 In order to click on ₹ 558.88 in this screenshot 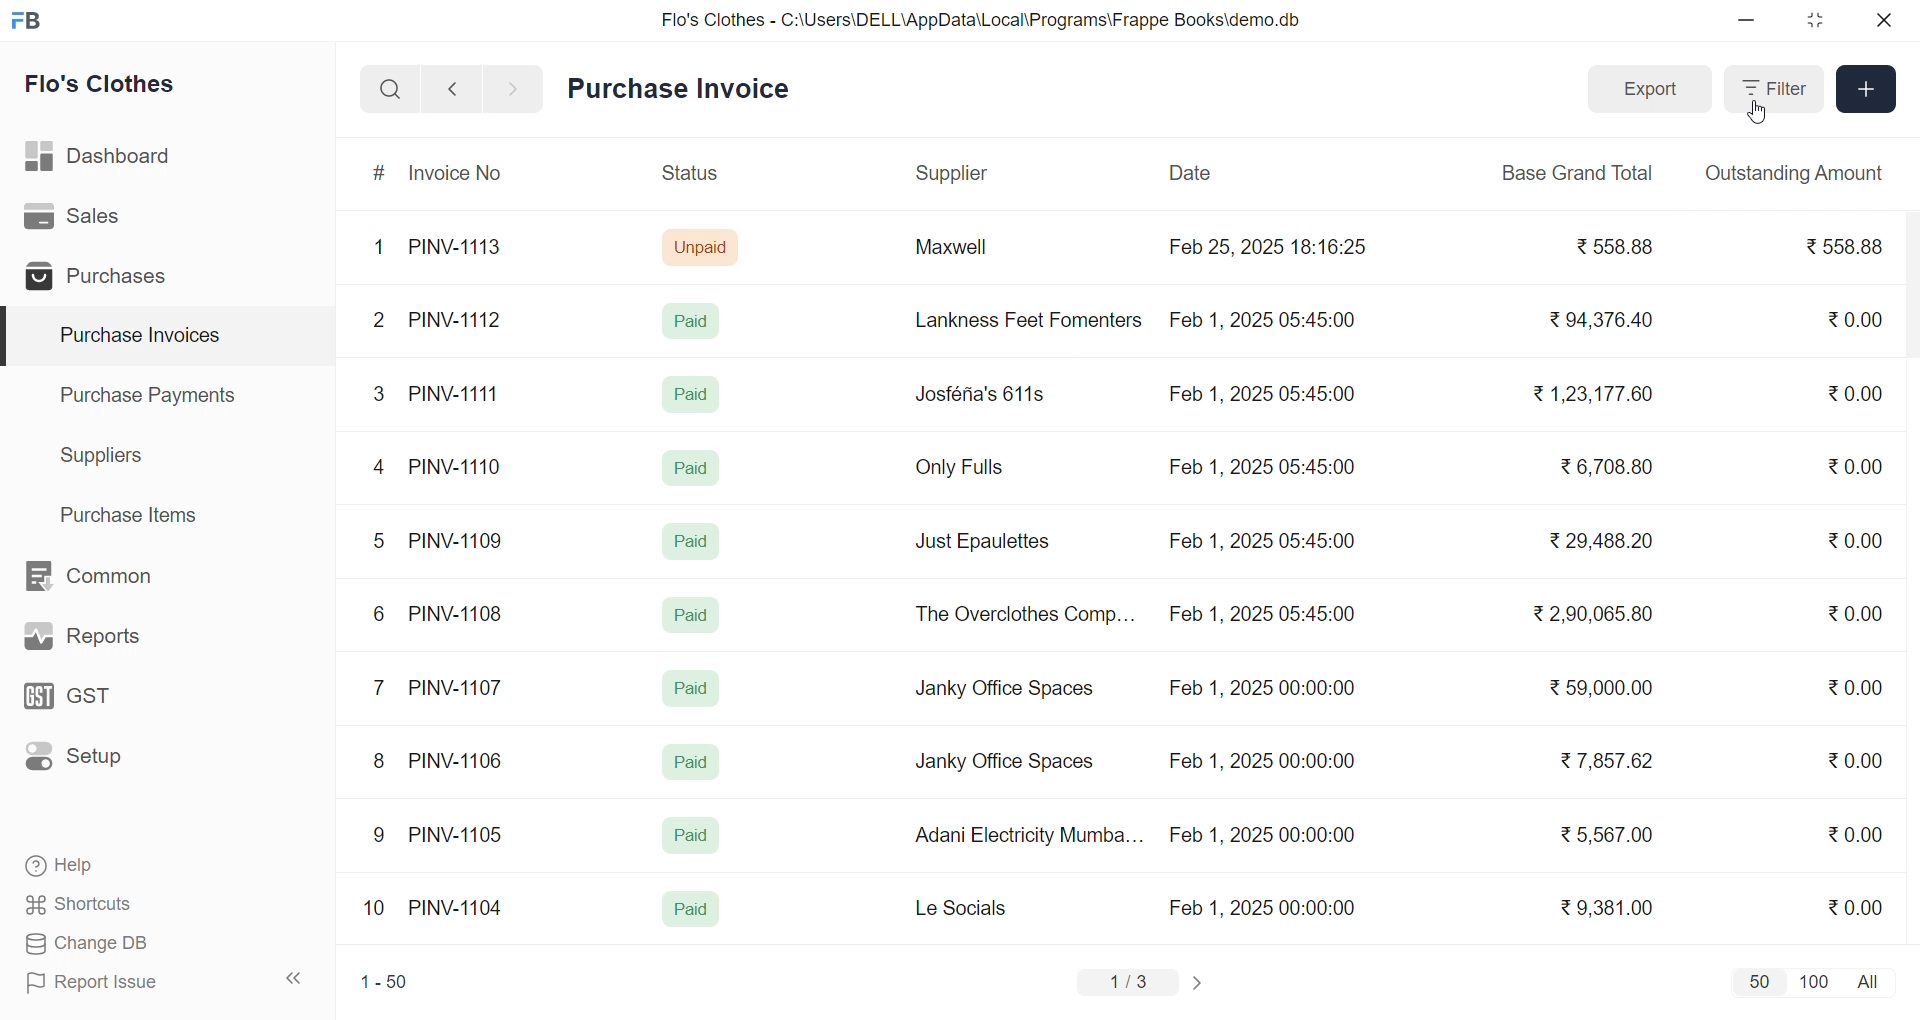, I will do `click(1609, 247)`.